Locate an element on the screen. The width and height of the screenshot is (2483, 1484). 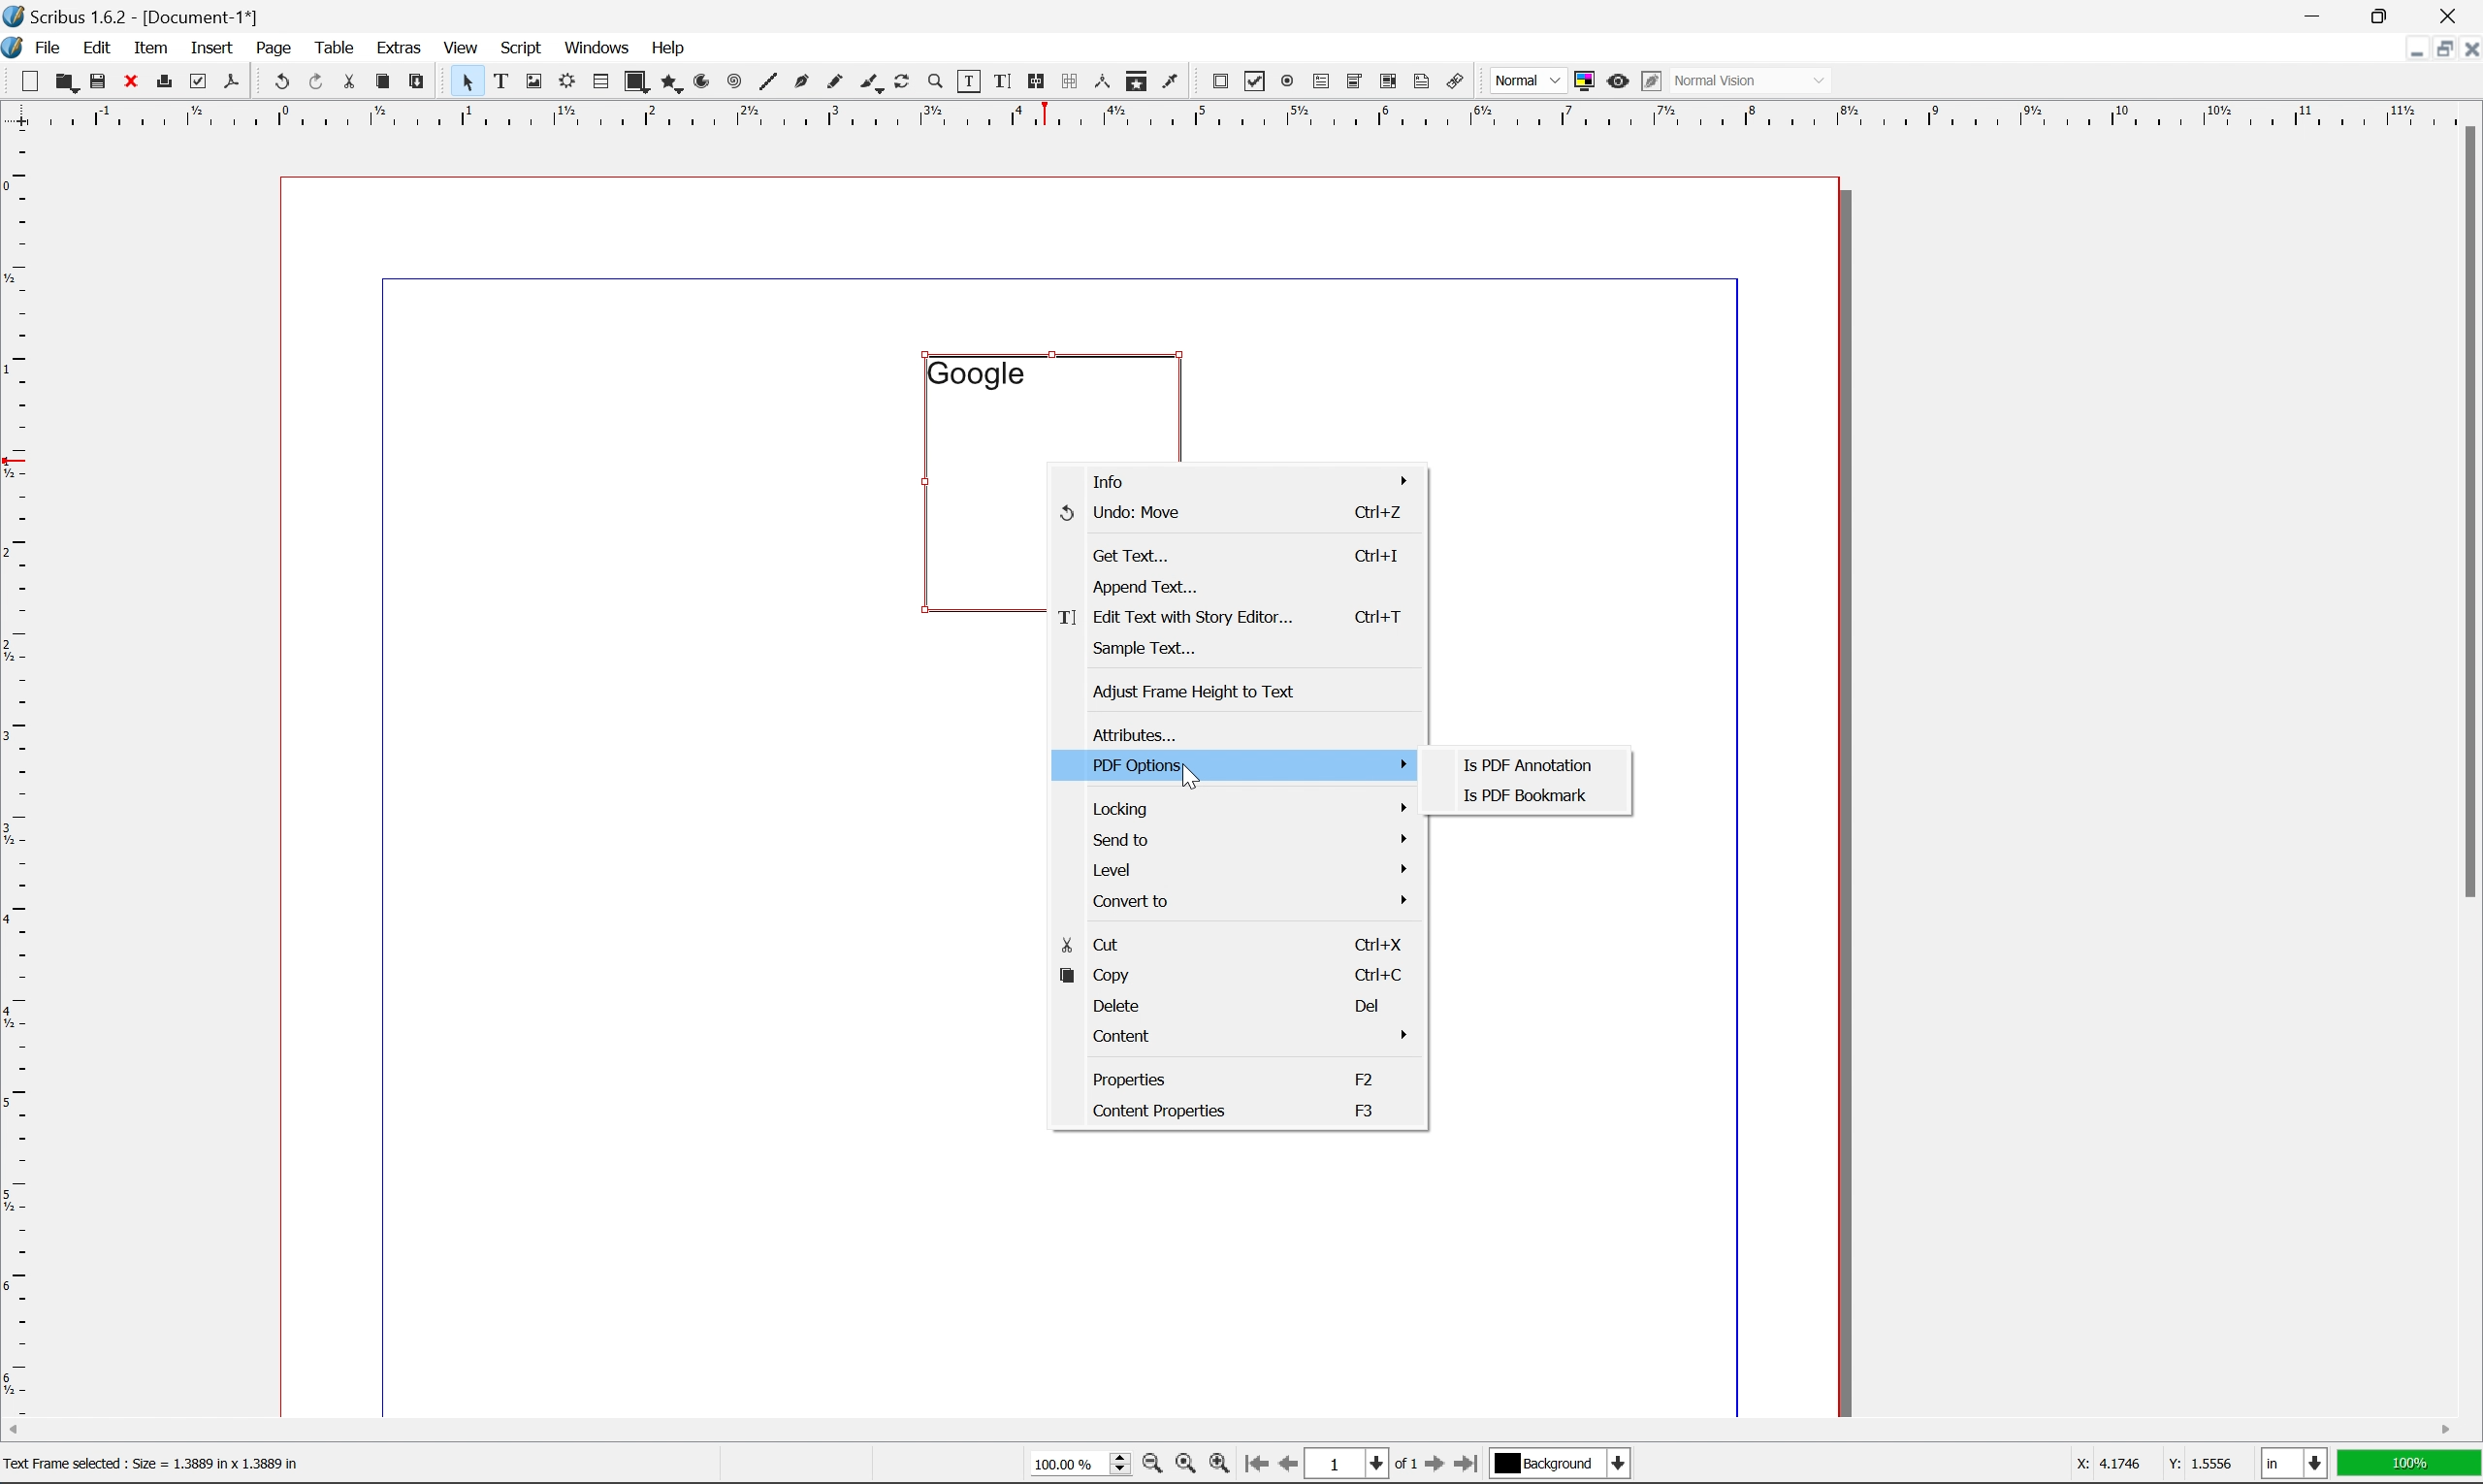
attributes... is located at coordinates (1130, 736).